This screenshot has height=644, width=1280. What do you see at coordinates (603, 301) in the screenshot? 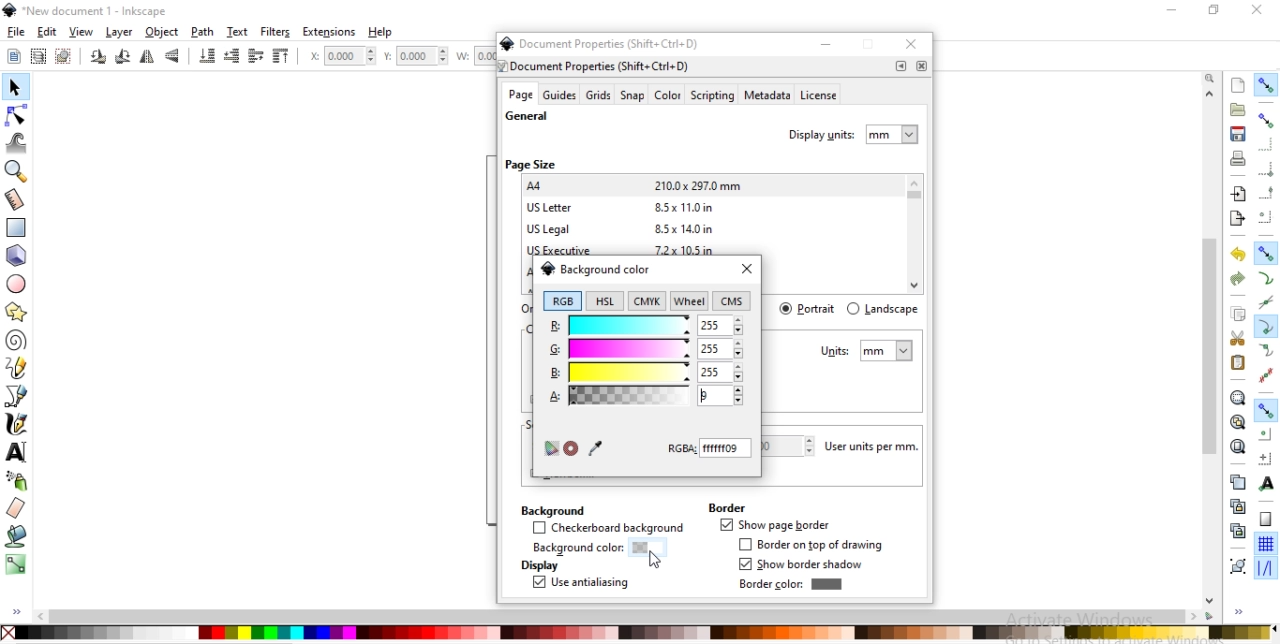
I see `hsl` at bounding box center [603, 301].